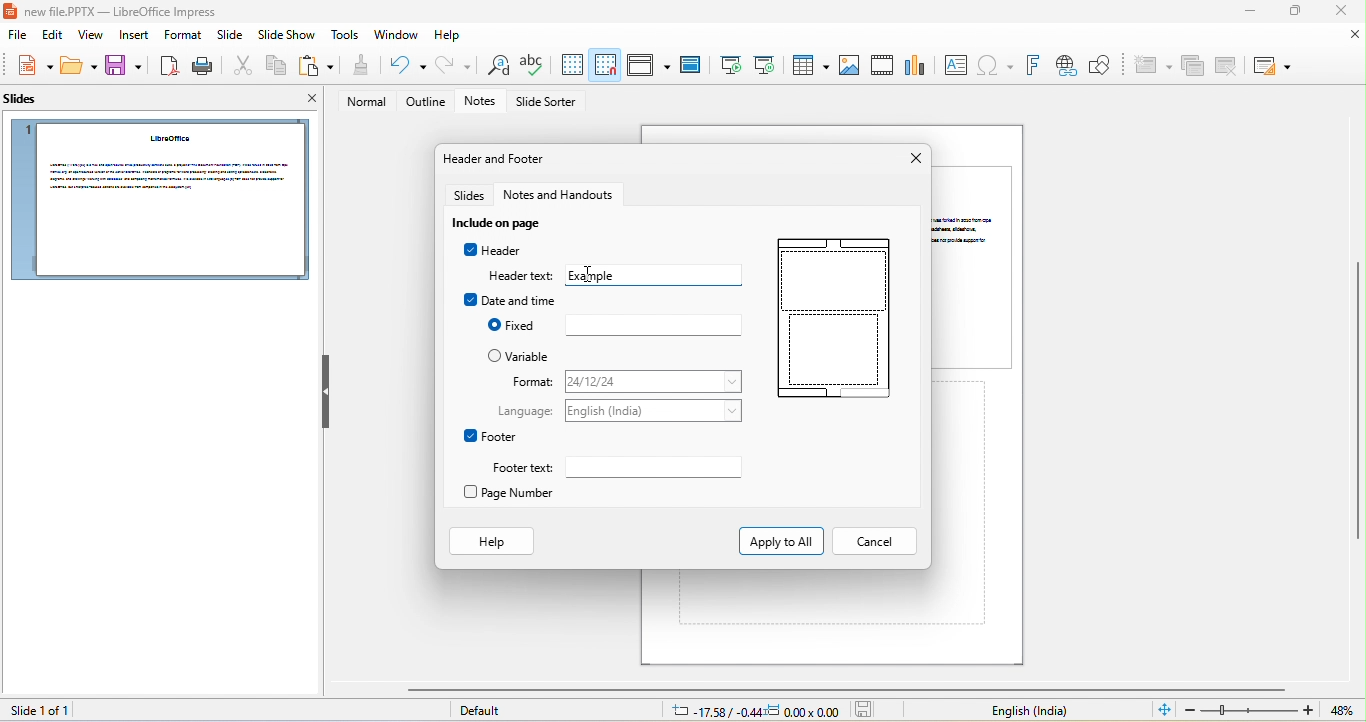  I want to click on delete slide, so click(1227, 65).